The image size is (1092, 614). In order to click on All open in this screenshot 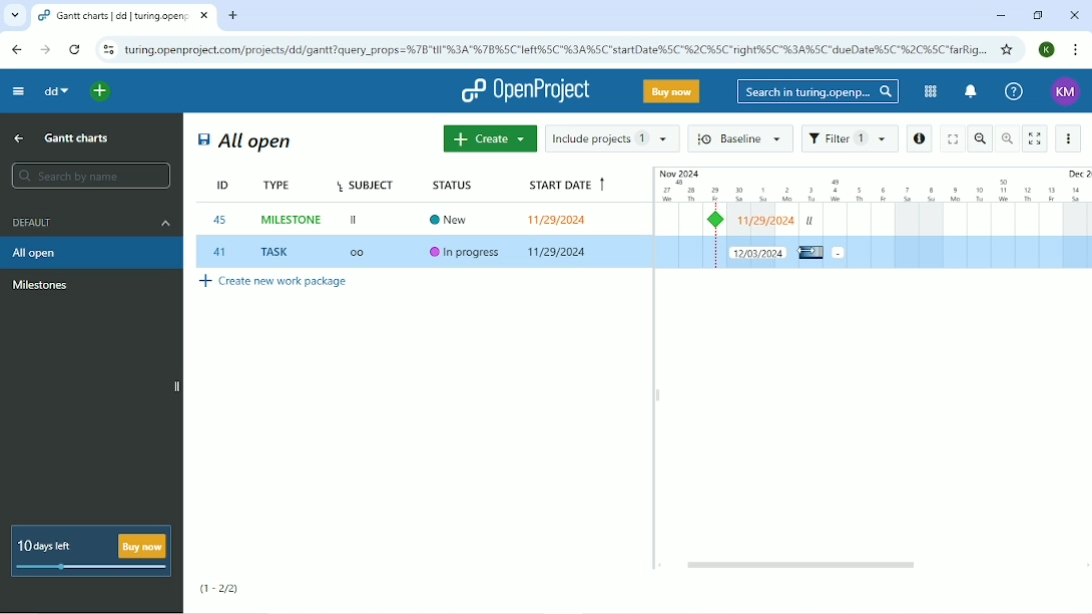, I will do `click(92, 252)`.